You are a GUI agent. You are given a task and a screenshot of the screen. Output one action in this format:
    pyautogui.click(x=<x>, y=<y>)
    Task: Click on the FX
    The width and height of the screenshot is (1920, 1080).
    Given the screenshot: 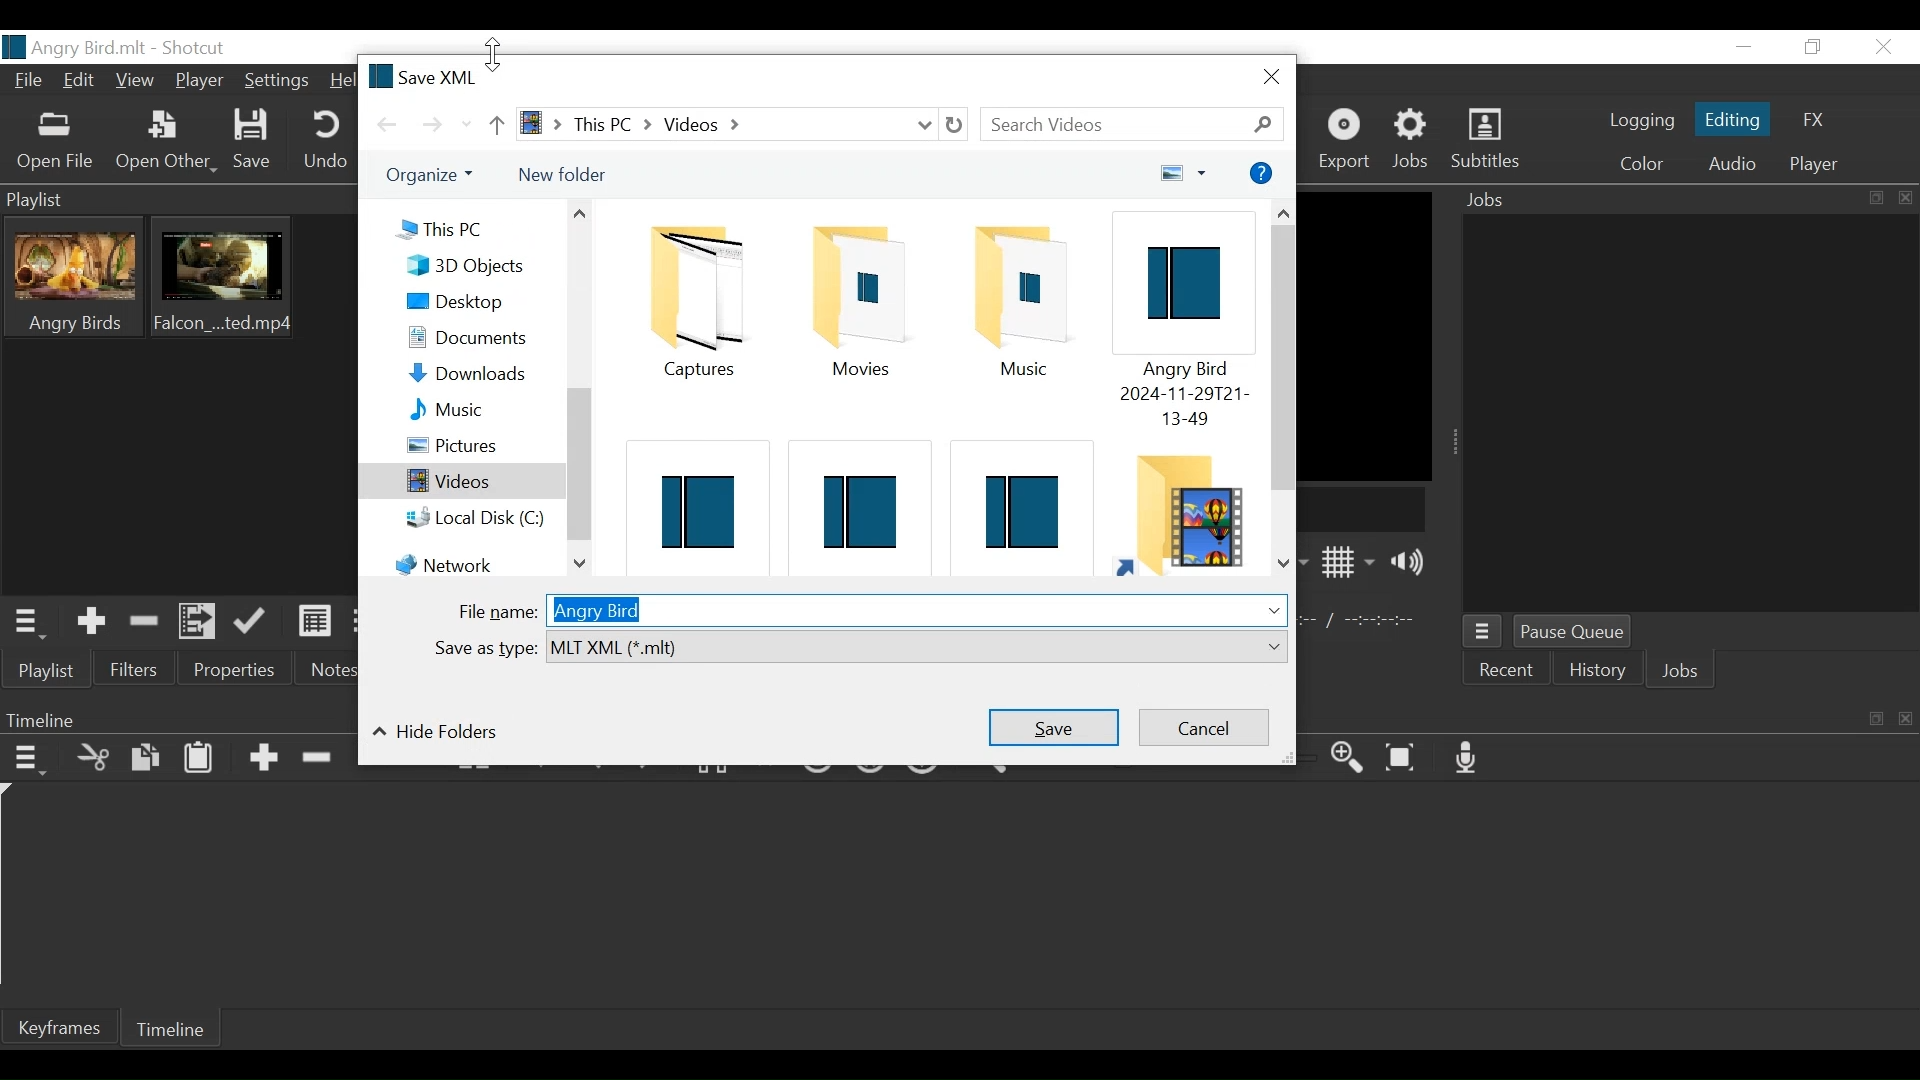 What is the action you would take?
    pyautogui.click(x=1814, y=118)
    